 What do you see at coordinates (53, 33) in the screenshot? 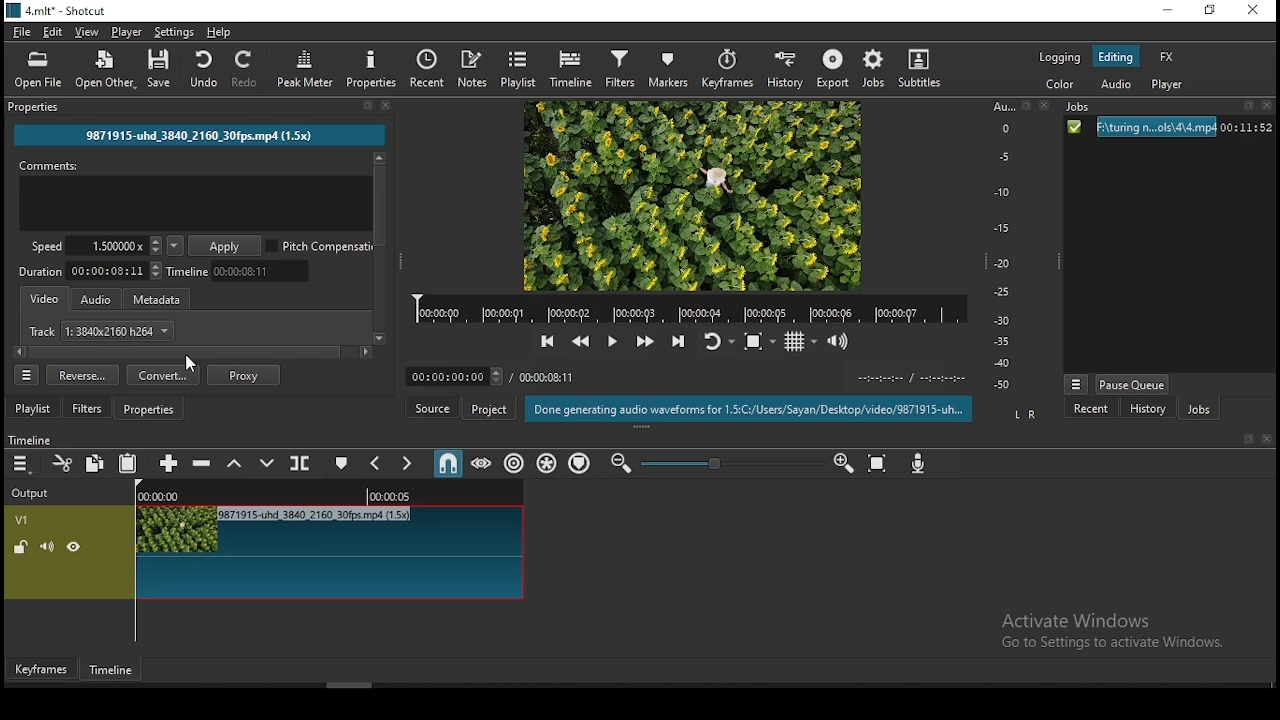
I see `edit` at bounding box center [53, 33].